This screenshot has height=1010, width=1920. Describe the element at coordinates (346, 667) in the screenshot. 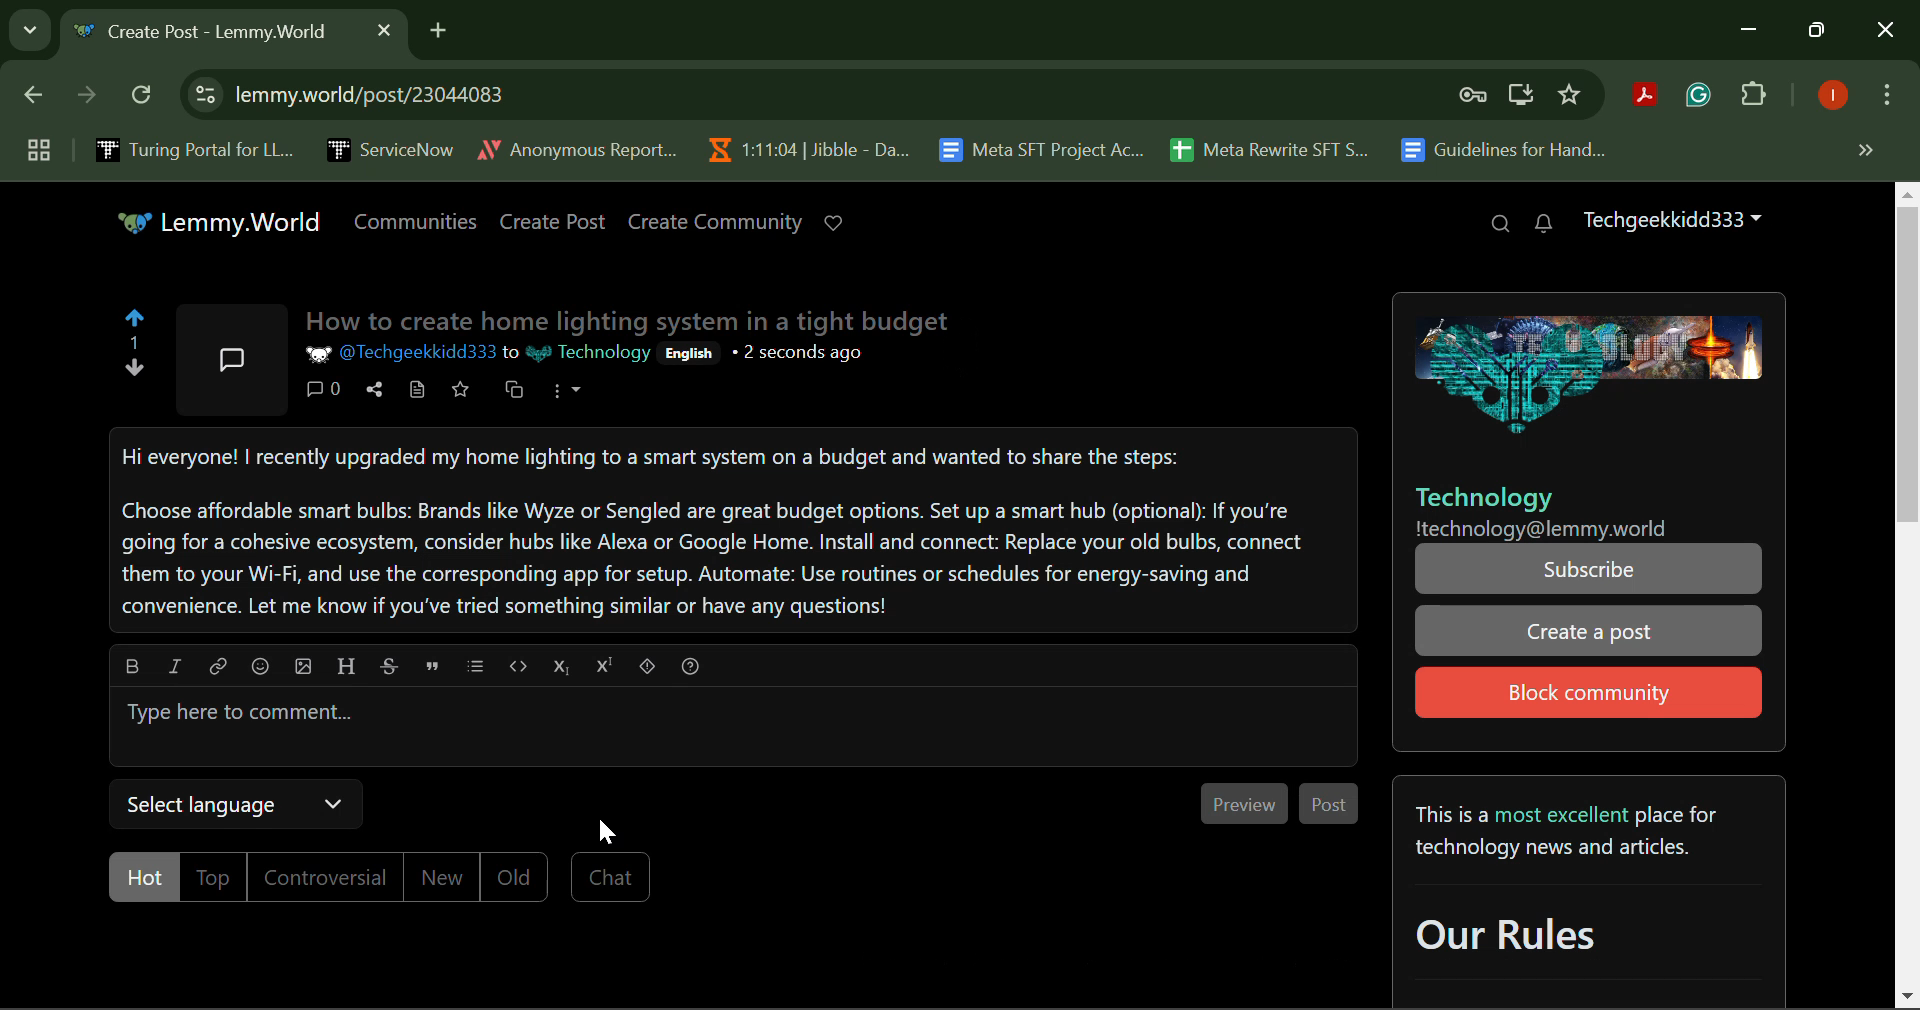

I see `header` at that location.